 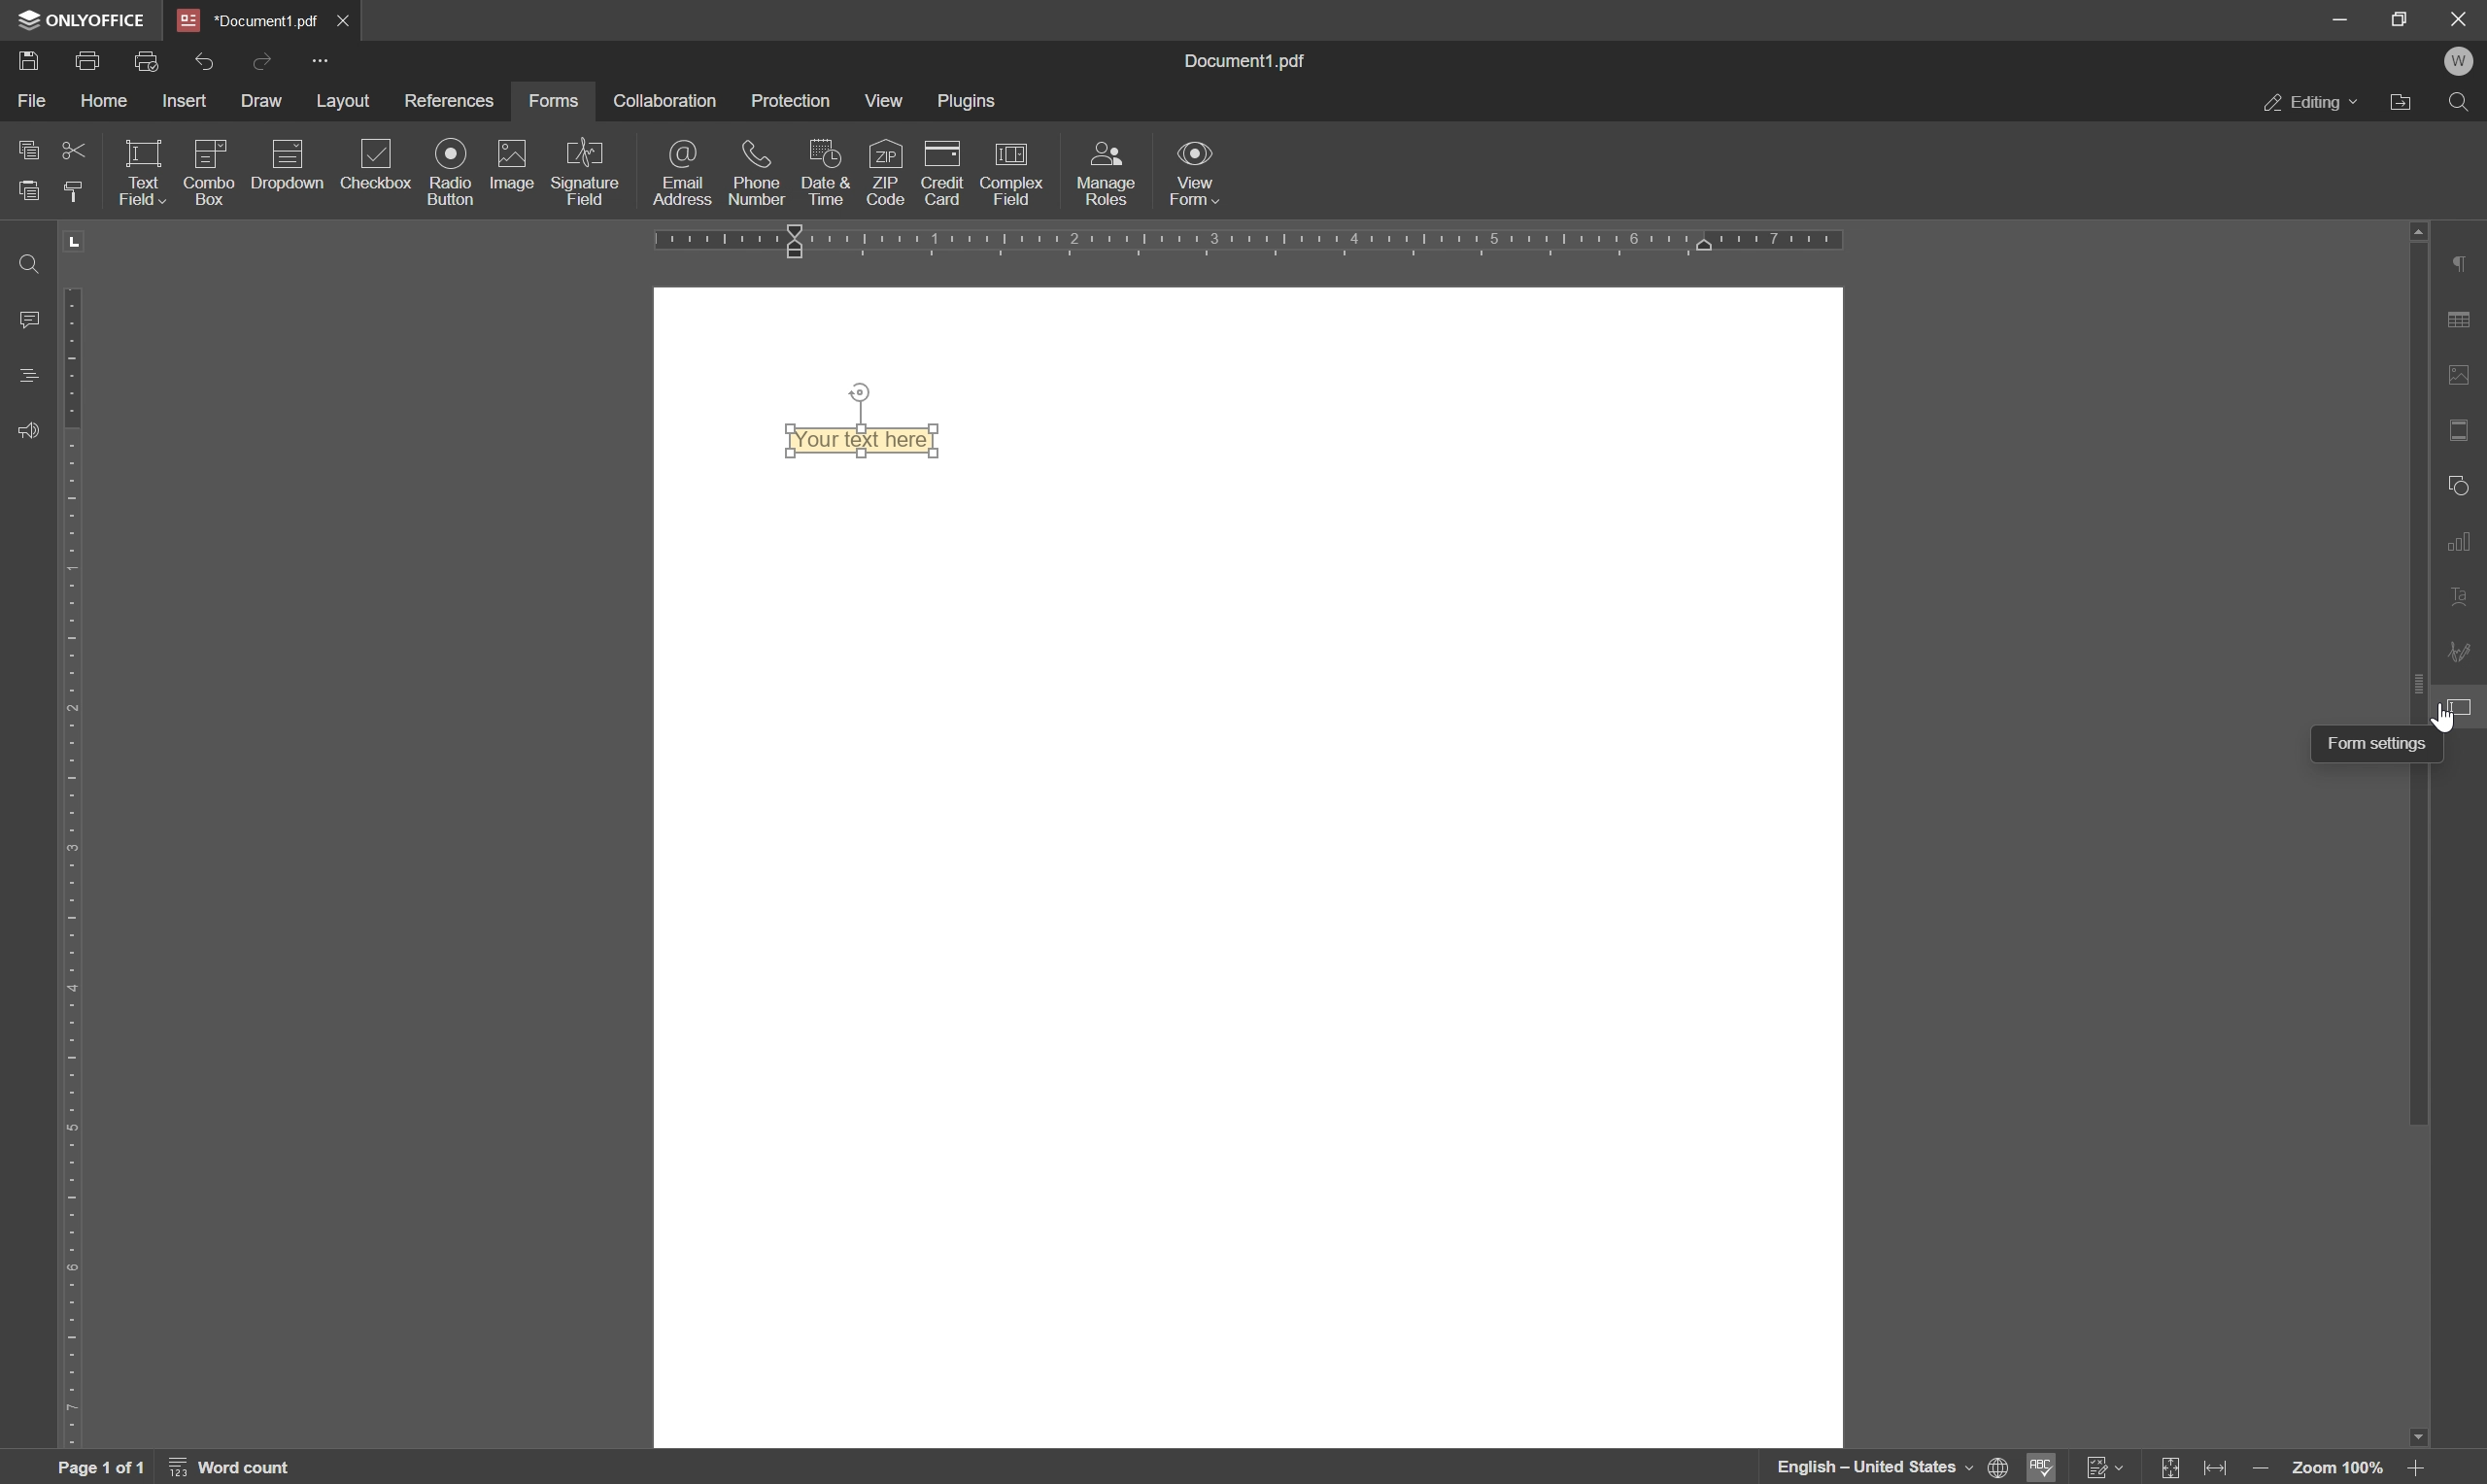 What do you see at coordinates (204, 60) in the screenshot?
I see `undo` at bounding box center [204, 60].